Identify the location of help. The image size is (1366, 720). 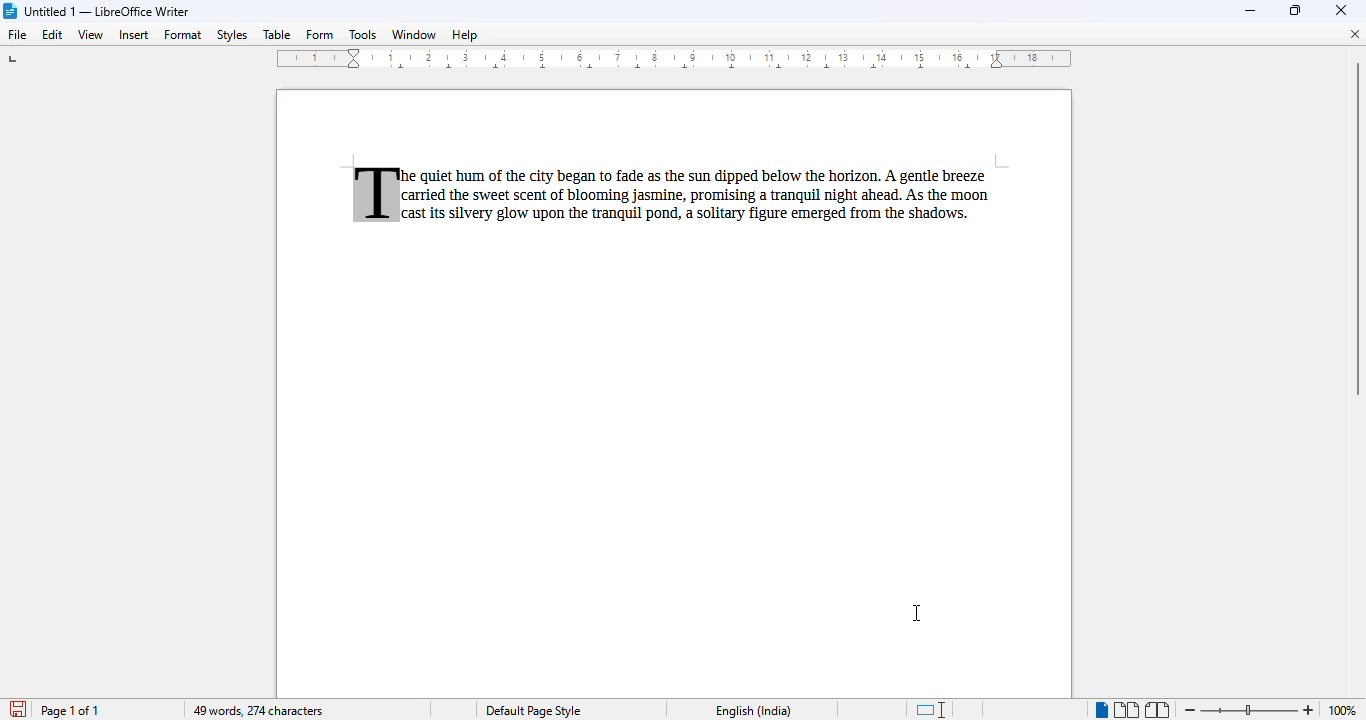
(467, 34).